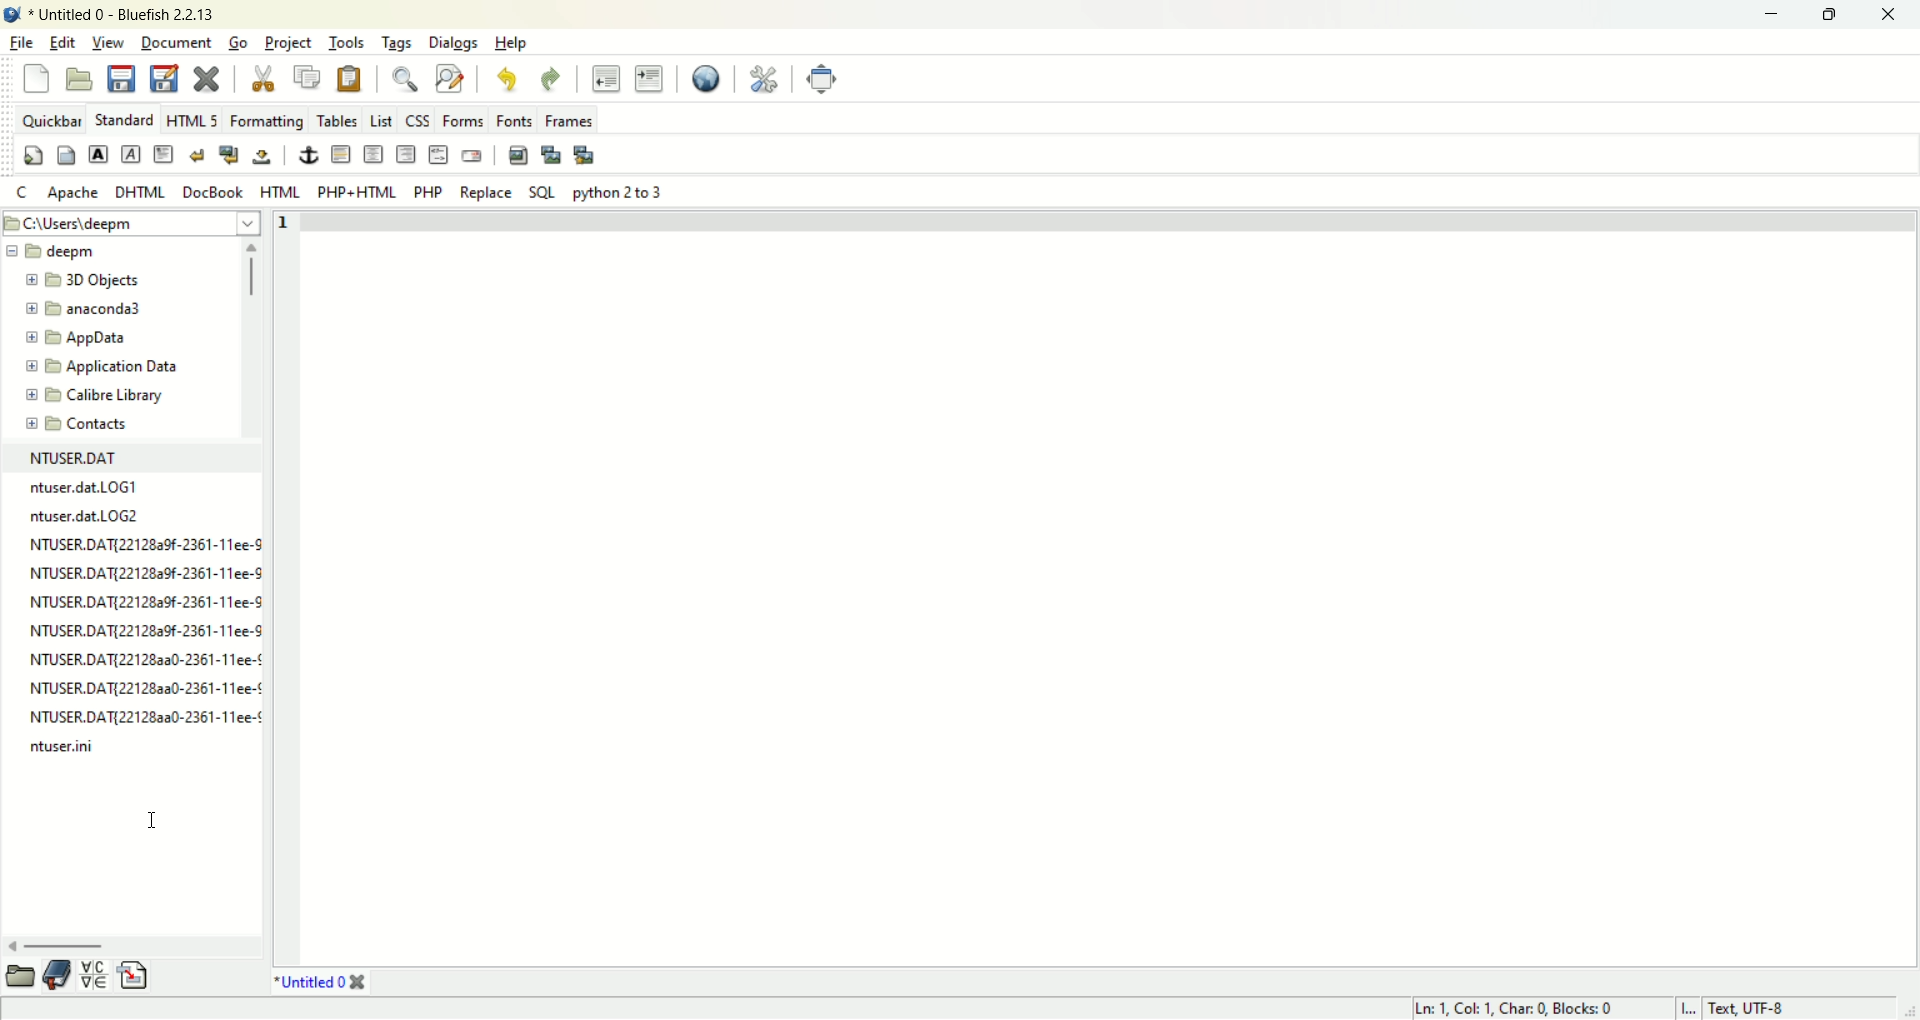 The height and width of the screenshot is (1020, 1920). I want to click on line number, so click(286, 584).